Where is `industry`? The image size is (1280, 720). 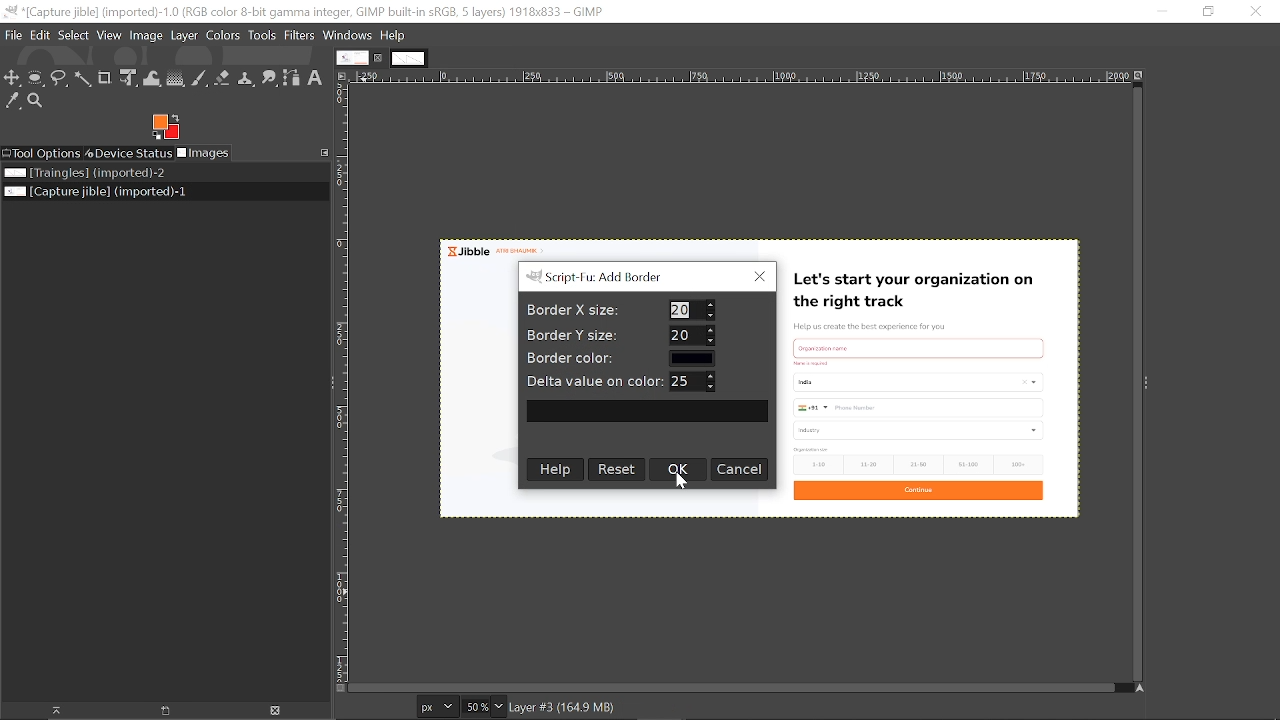
industry is located at coordinates (915, 430).